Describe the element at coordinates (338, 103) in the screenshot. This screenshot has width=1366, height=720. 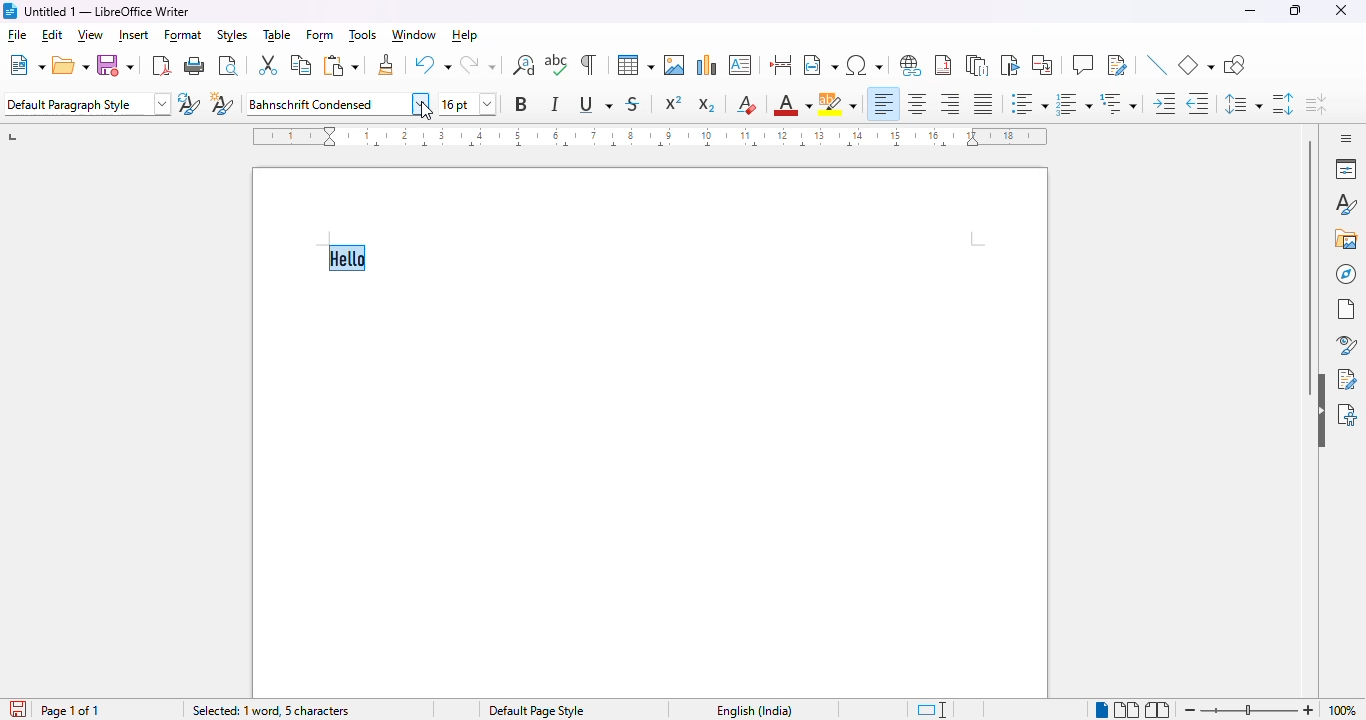
I see `font style` at that location.